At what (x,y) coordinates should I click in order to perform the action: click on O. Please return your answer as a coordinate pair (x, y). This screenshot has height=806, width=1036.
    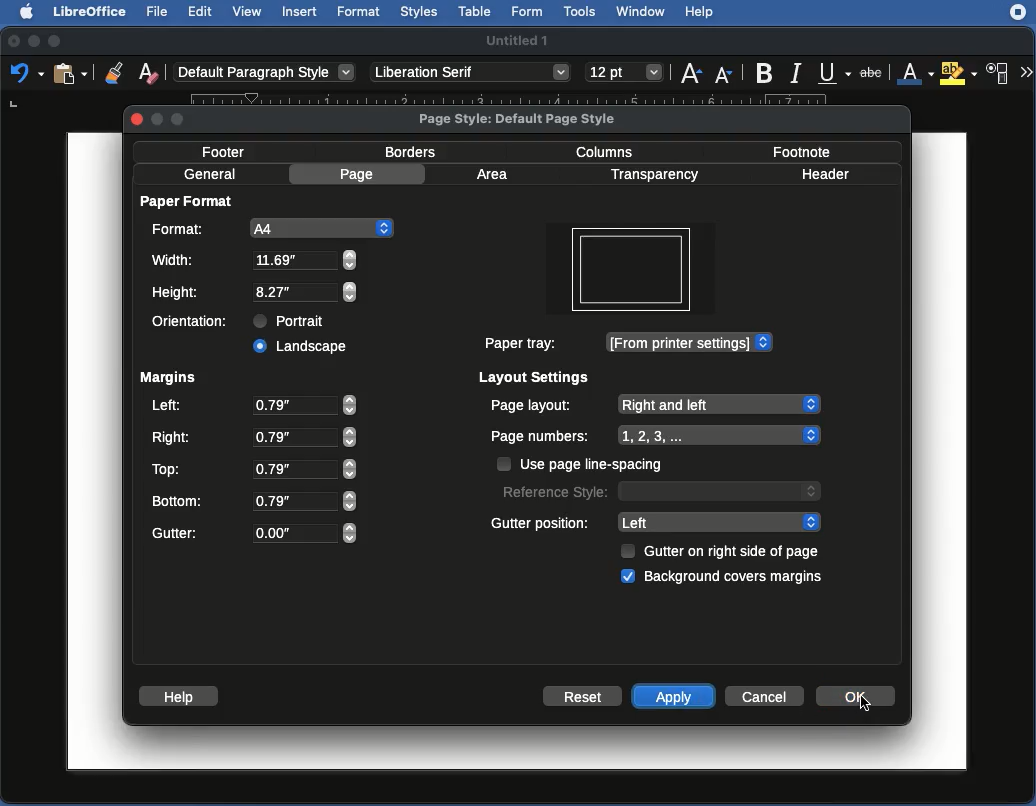
    Looking at the image, I should click on (308, 534).